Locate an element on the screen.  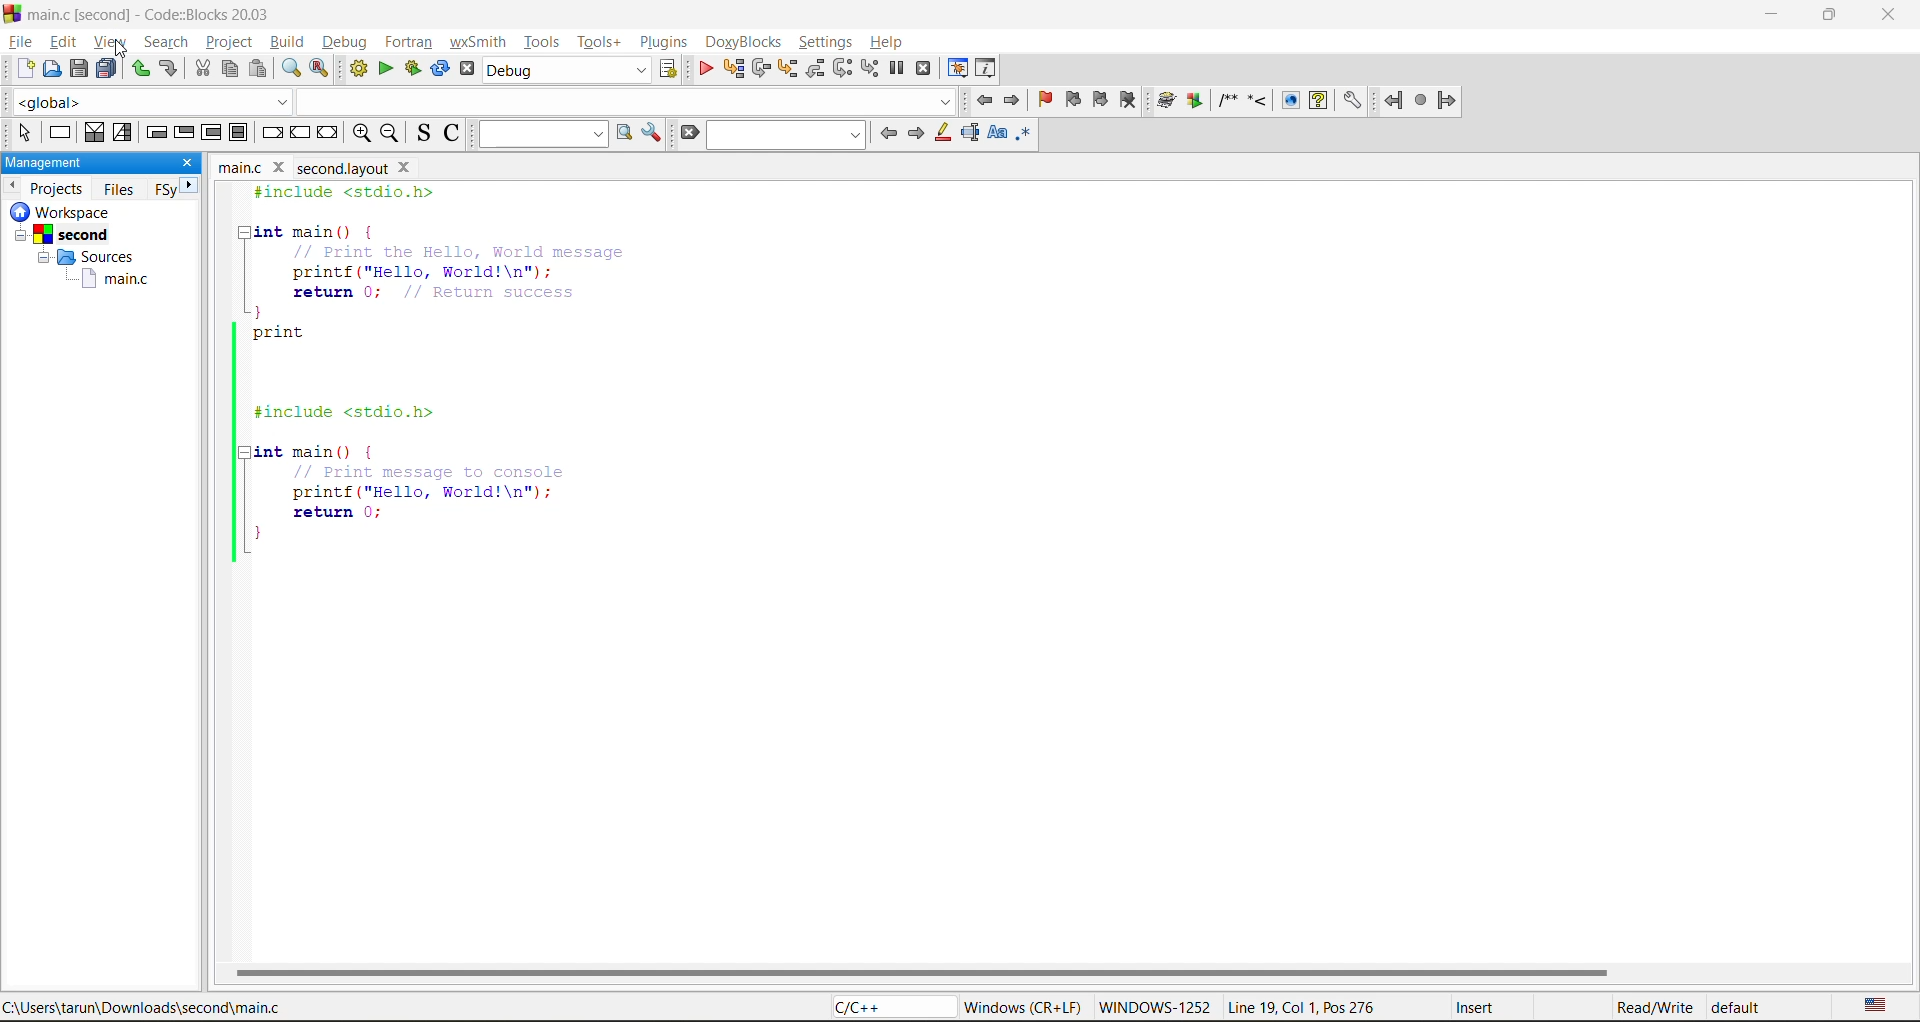
view is located at coordinates (109, 42).